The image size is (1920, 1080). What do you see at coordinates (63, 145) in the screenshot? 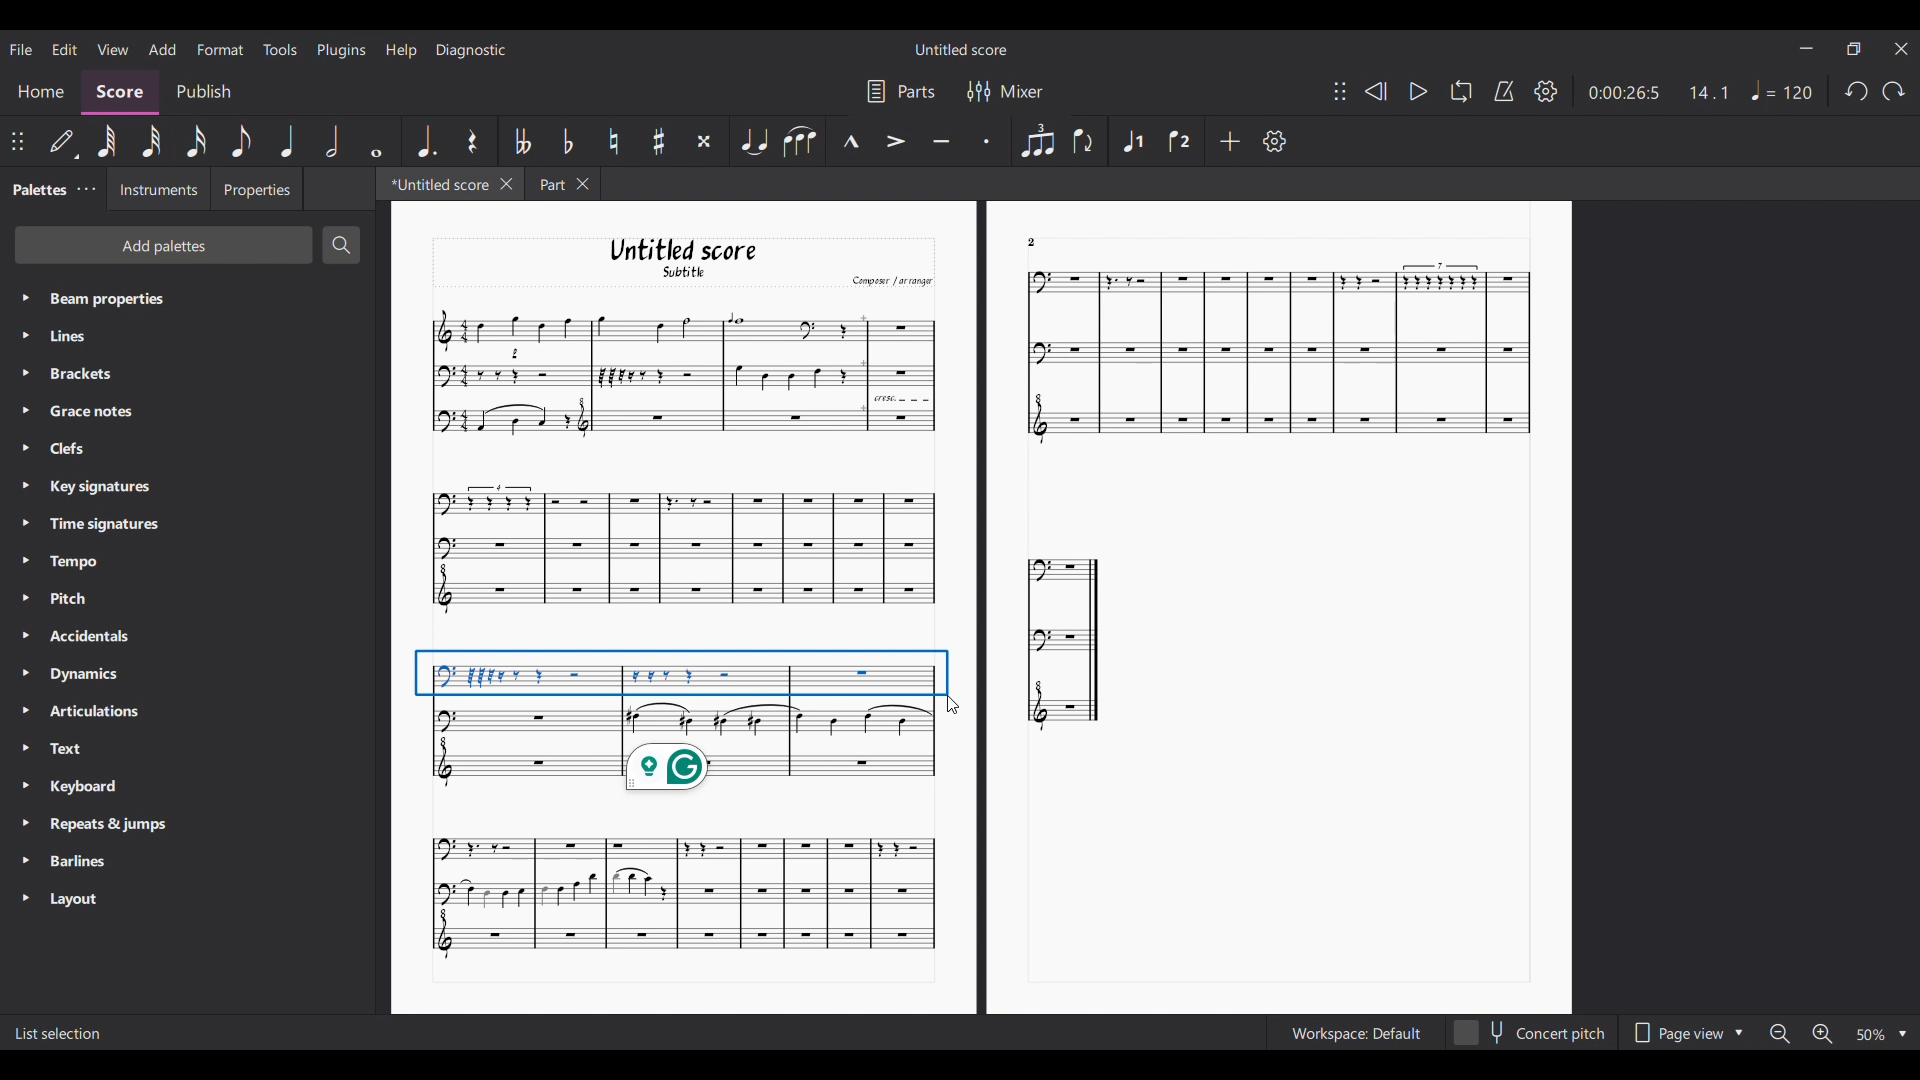
I see `Default` at bounding box center [63, 145].